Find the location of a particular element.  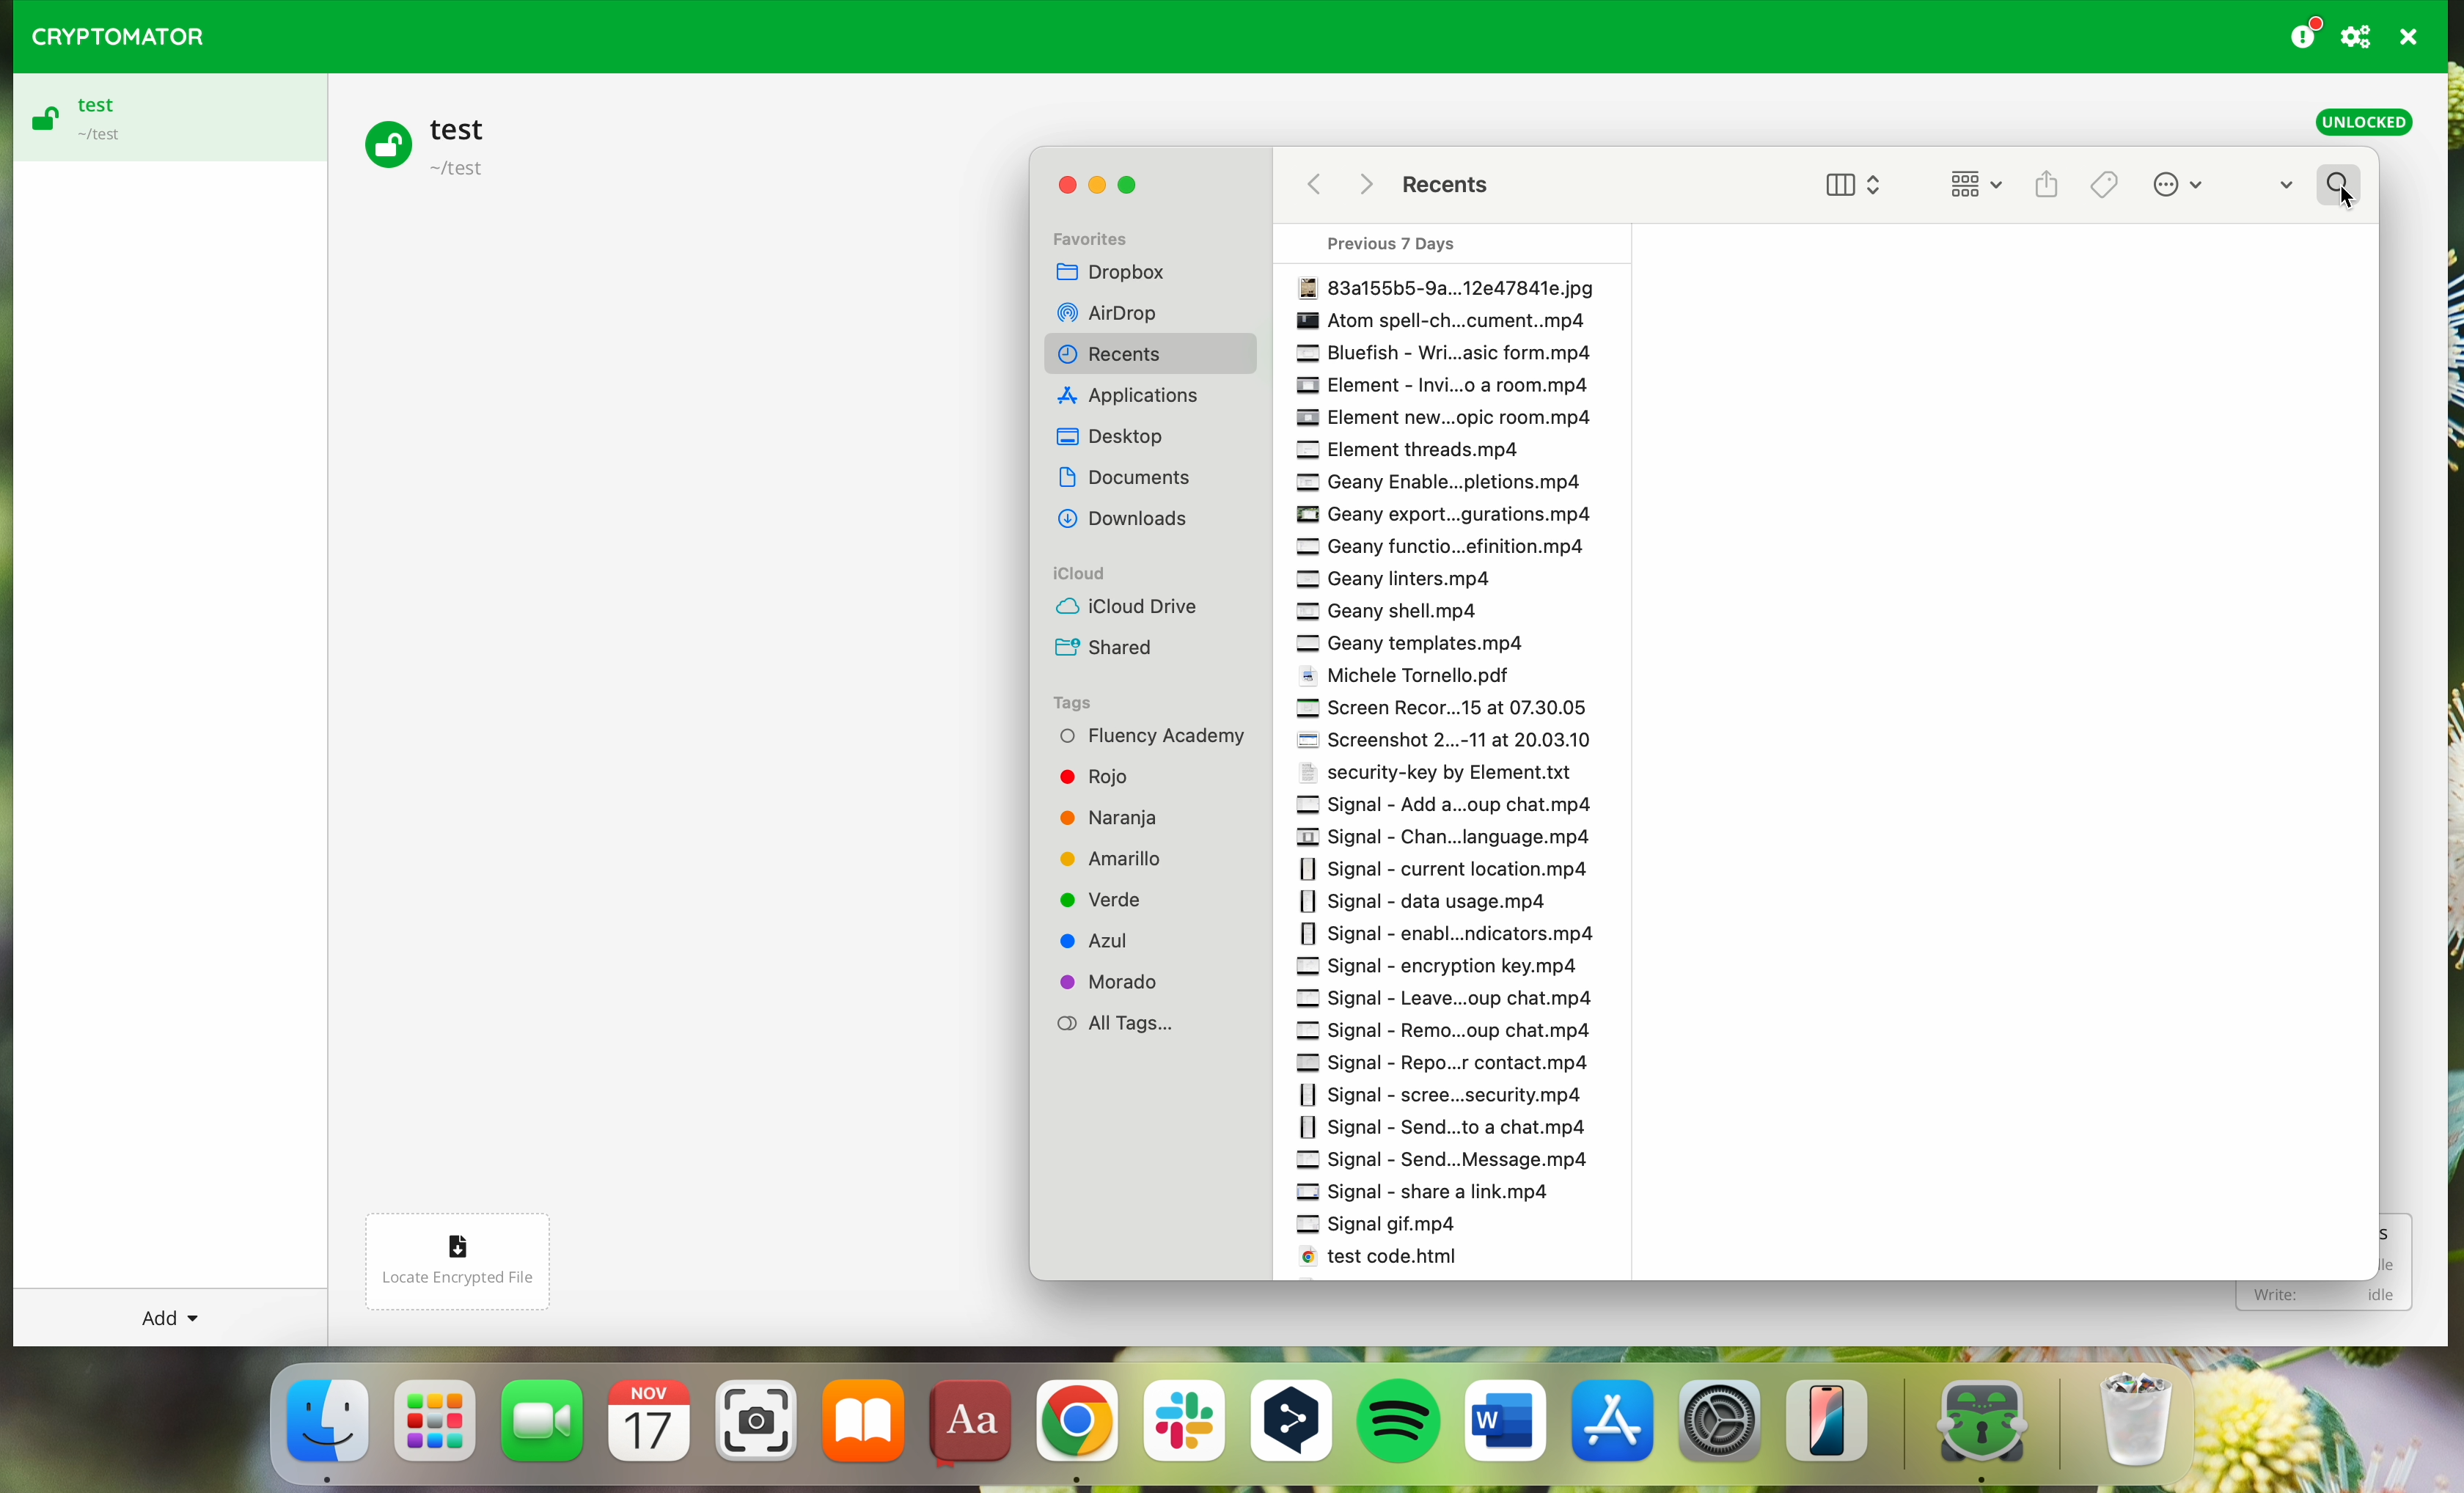

search is located at coordinates (2344, 187).